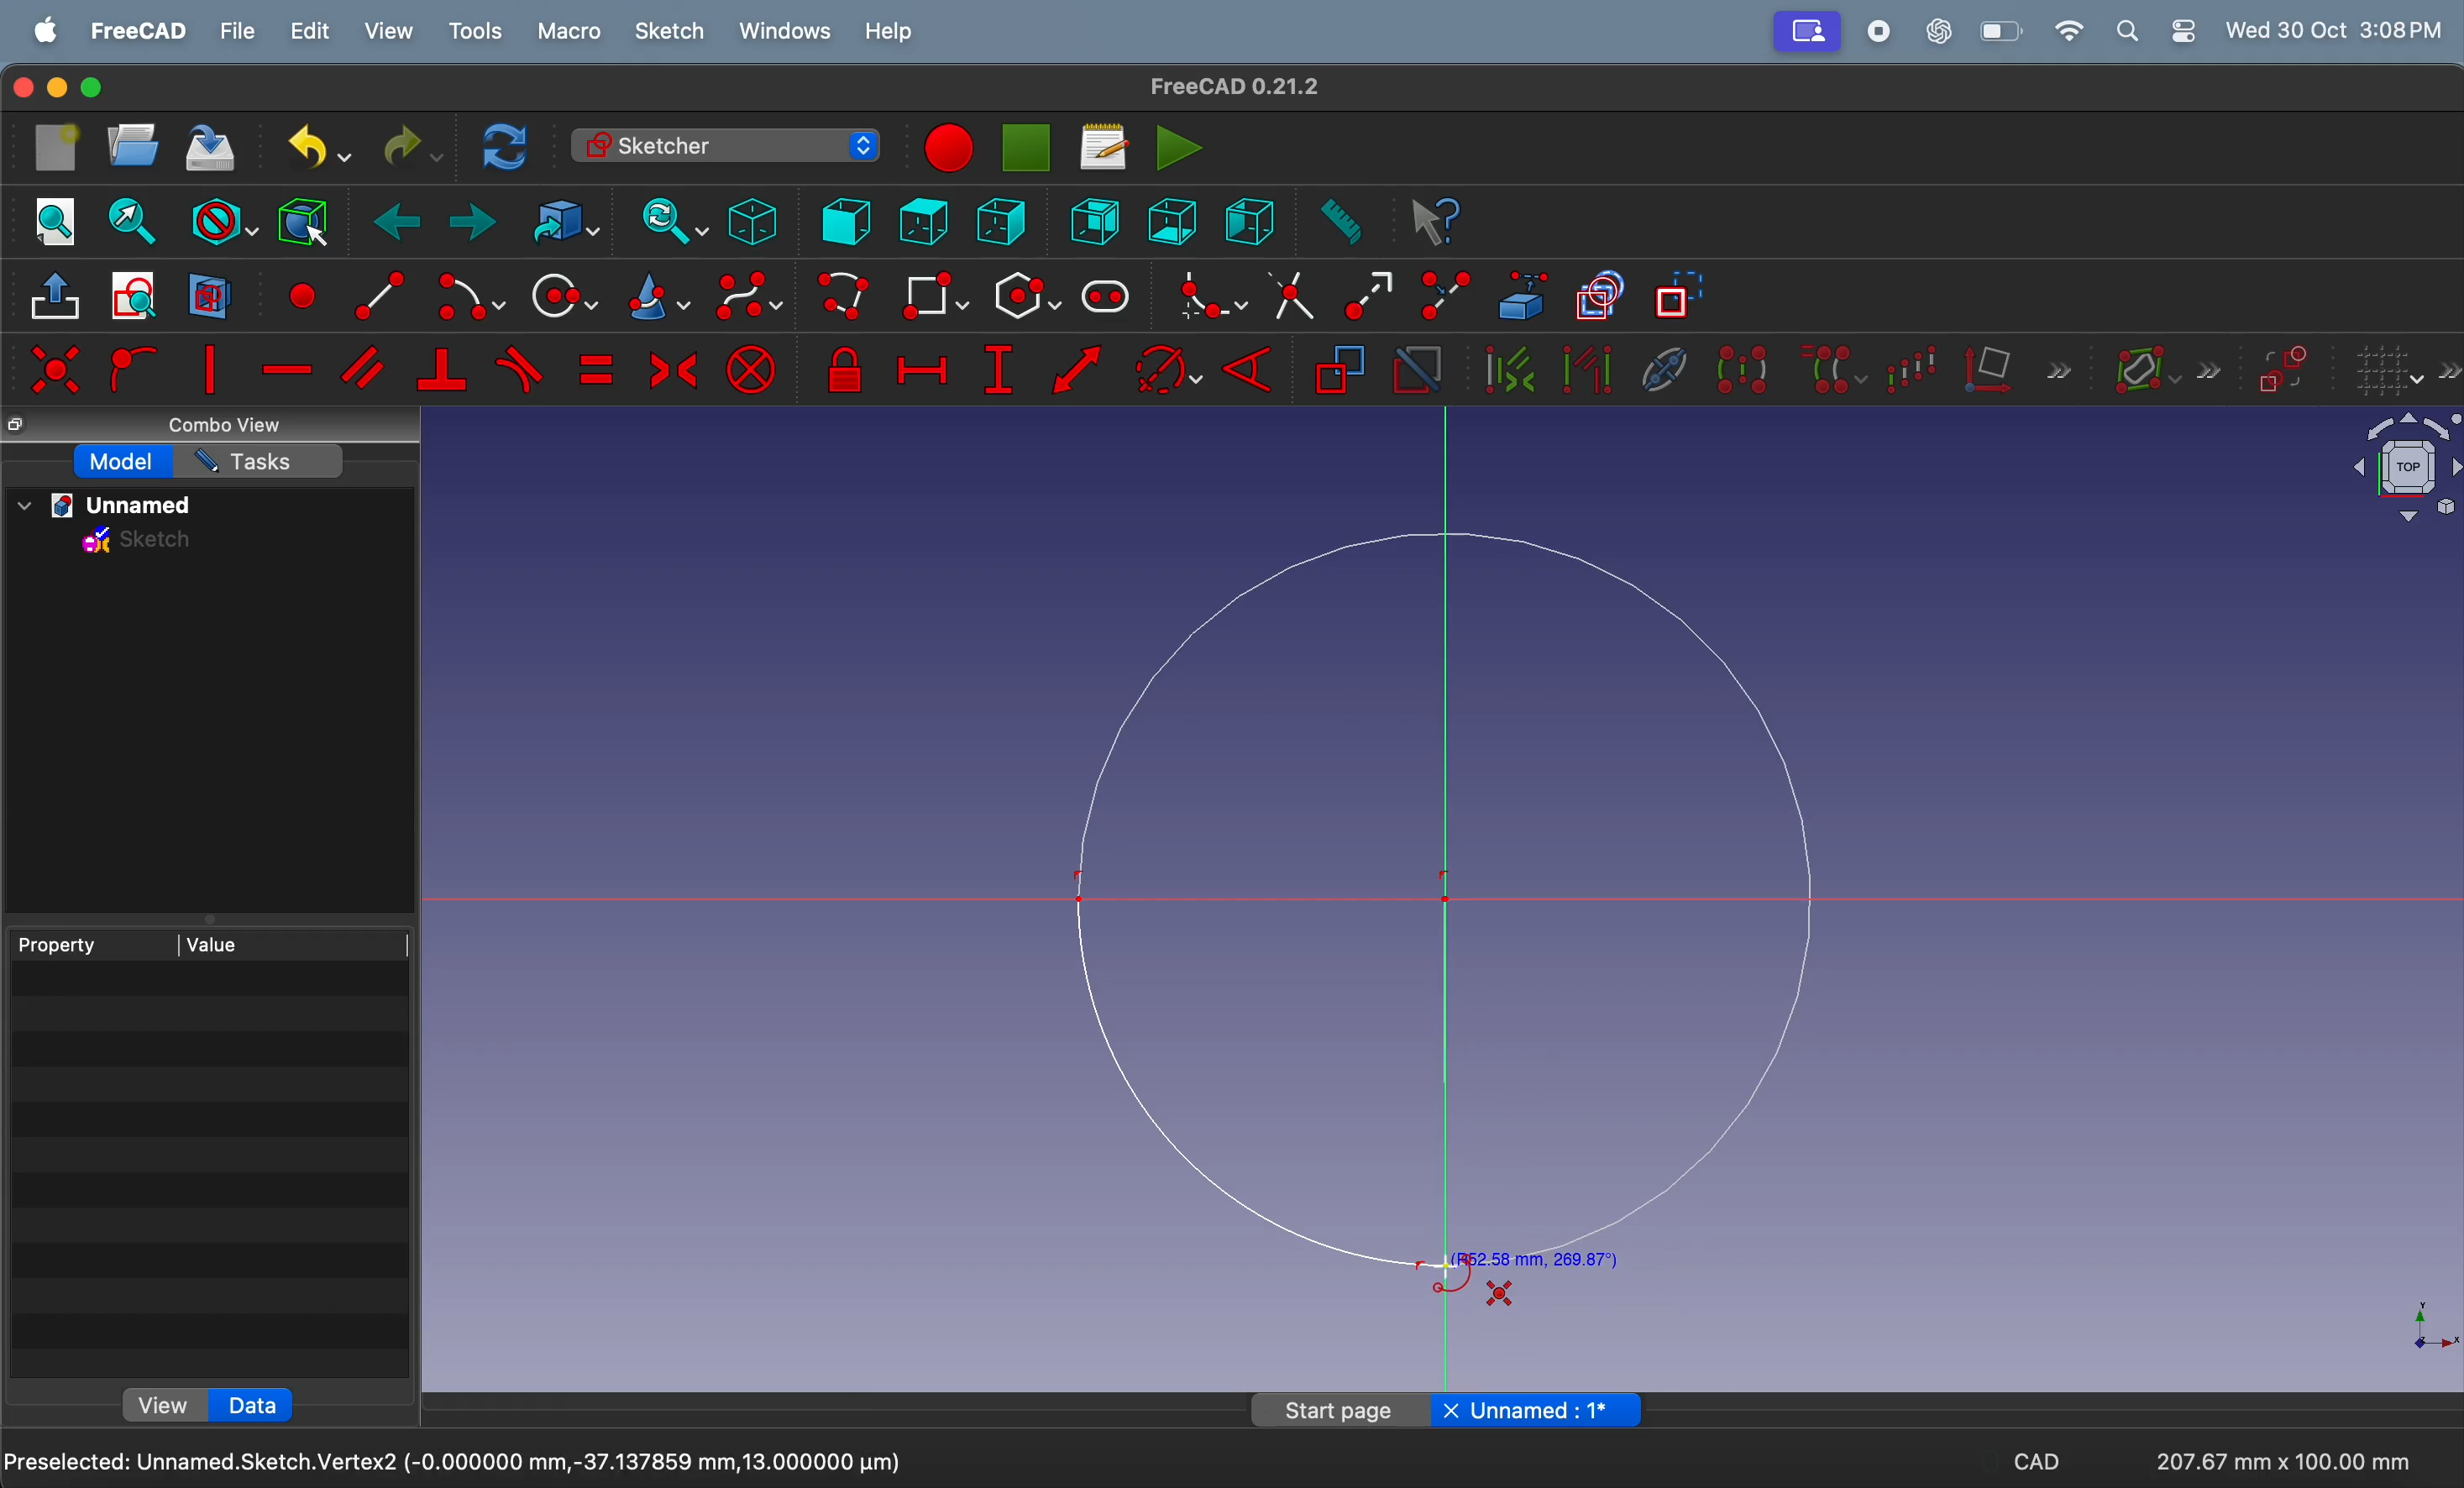 This screenshot has height=1488, width=2464. I want to click on undo, so click(310, 147).